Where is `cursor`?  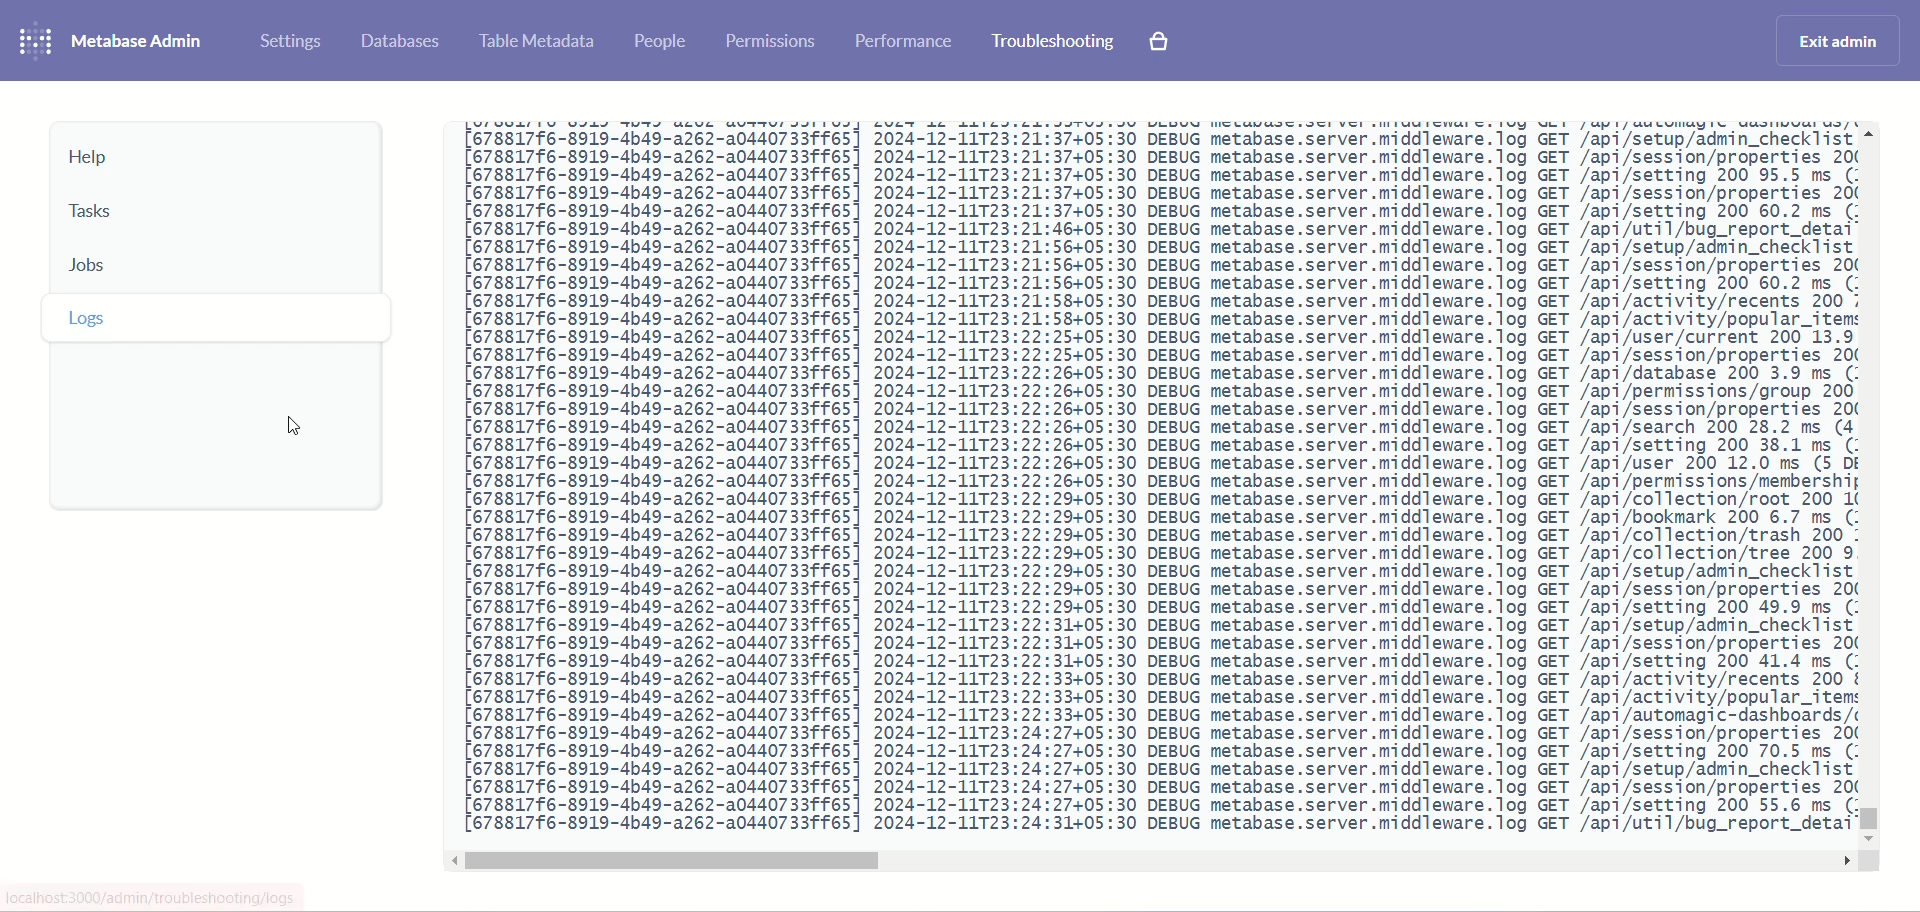
cursor is located at coordinates (295, 427).